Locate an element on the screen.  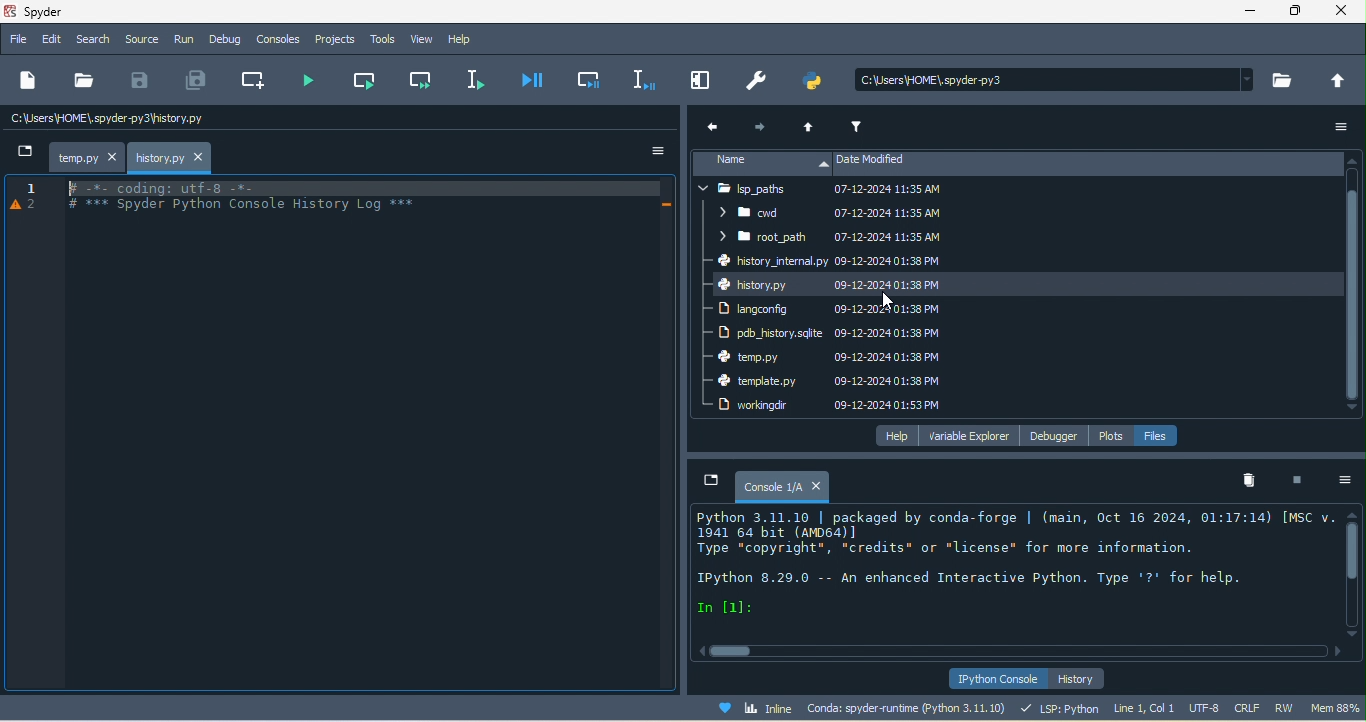
run selection is located at coordinates (476, 78).